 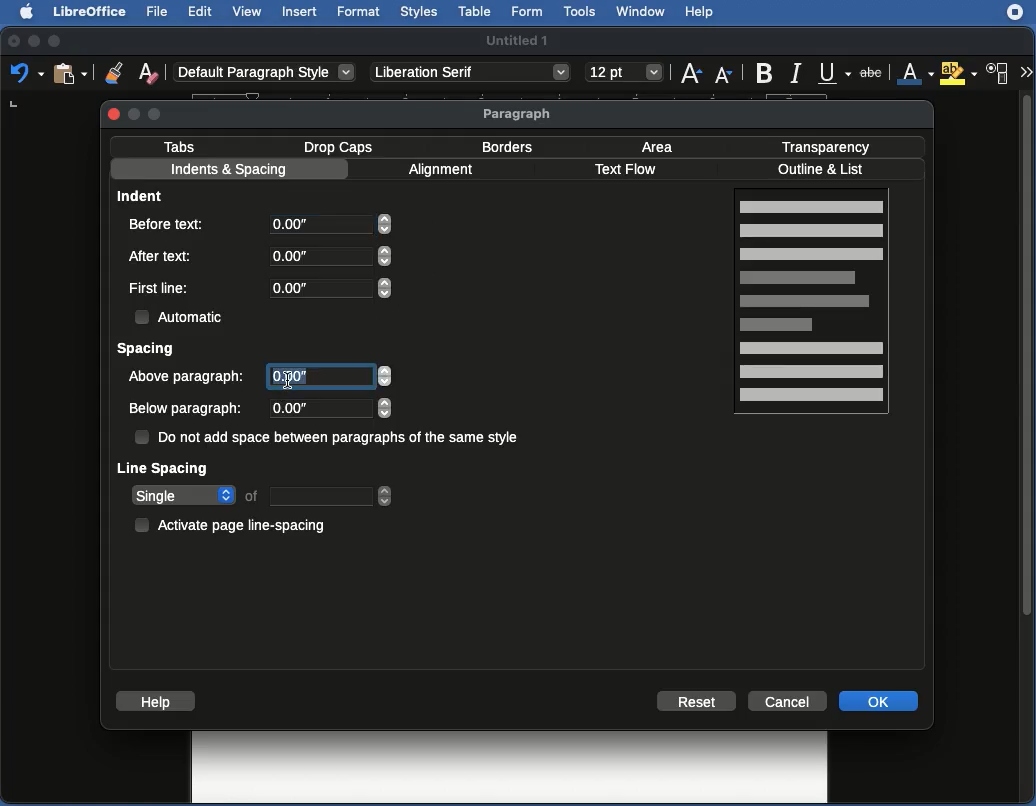 What do you see at coordinates (189, 376) in the screenshot?
I see `Above paragraph` at bounding box center [189, 376].